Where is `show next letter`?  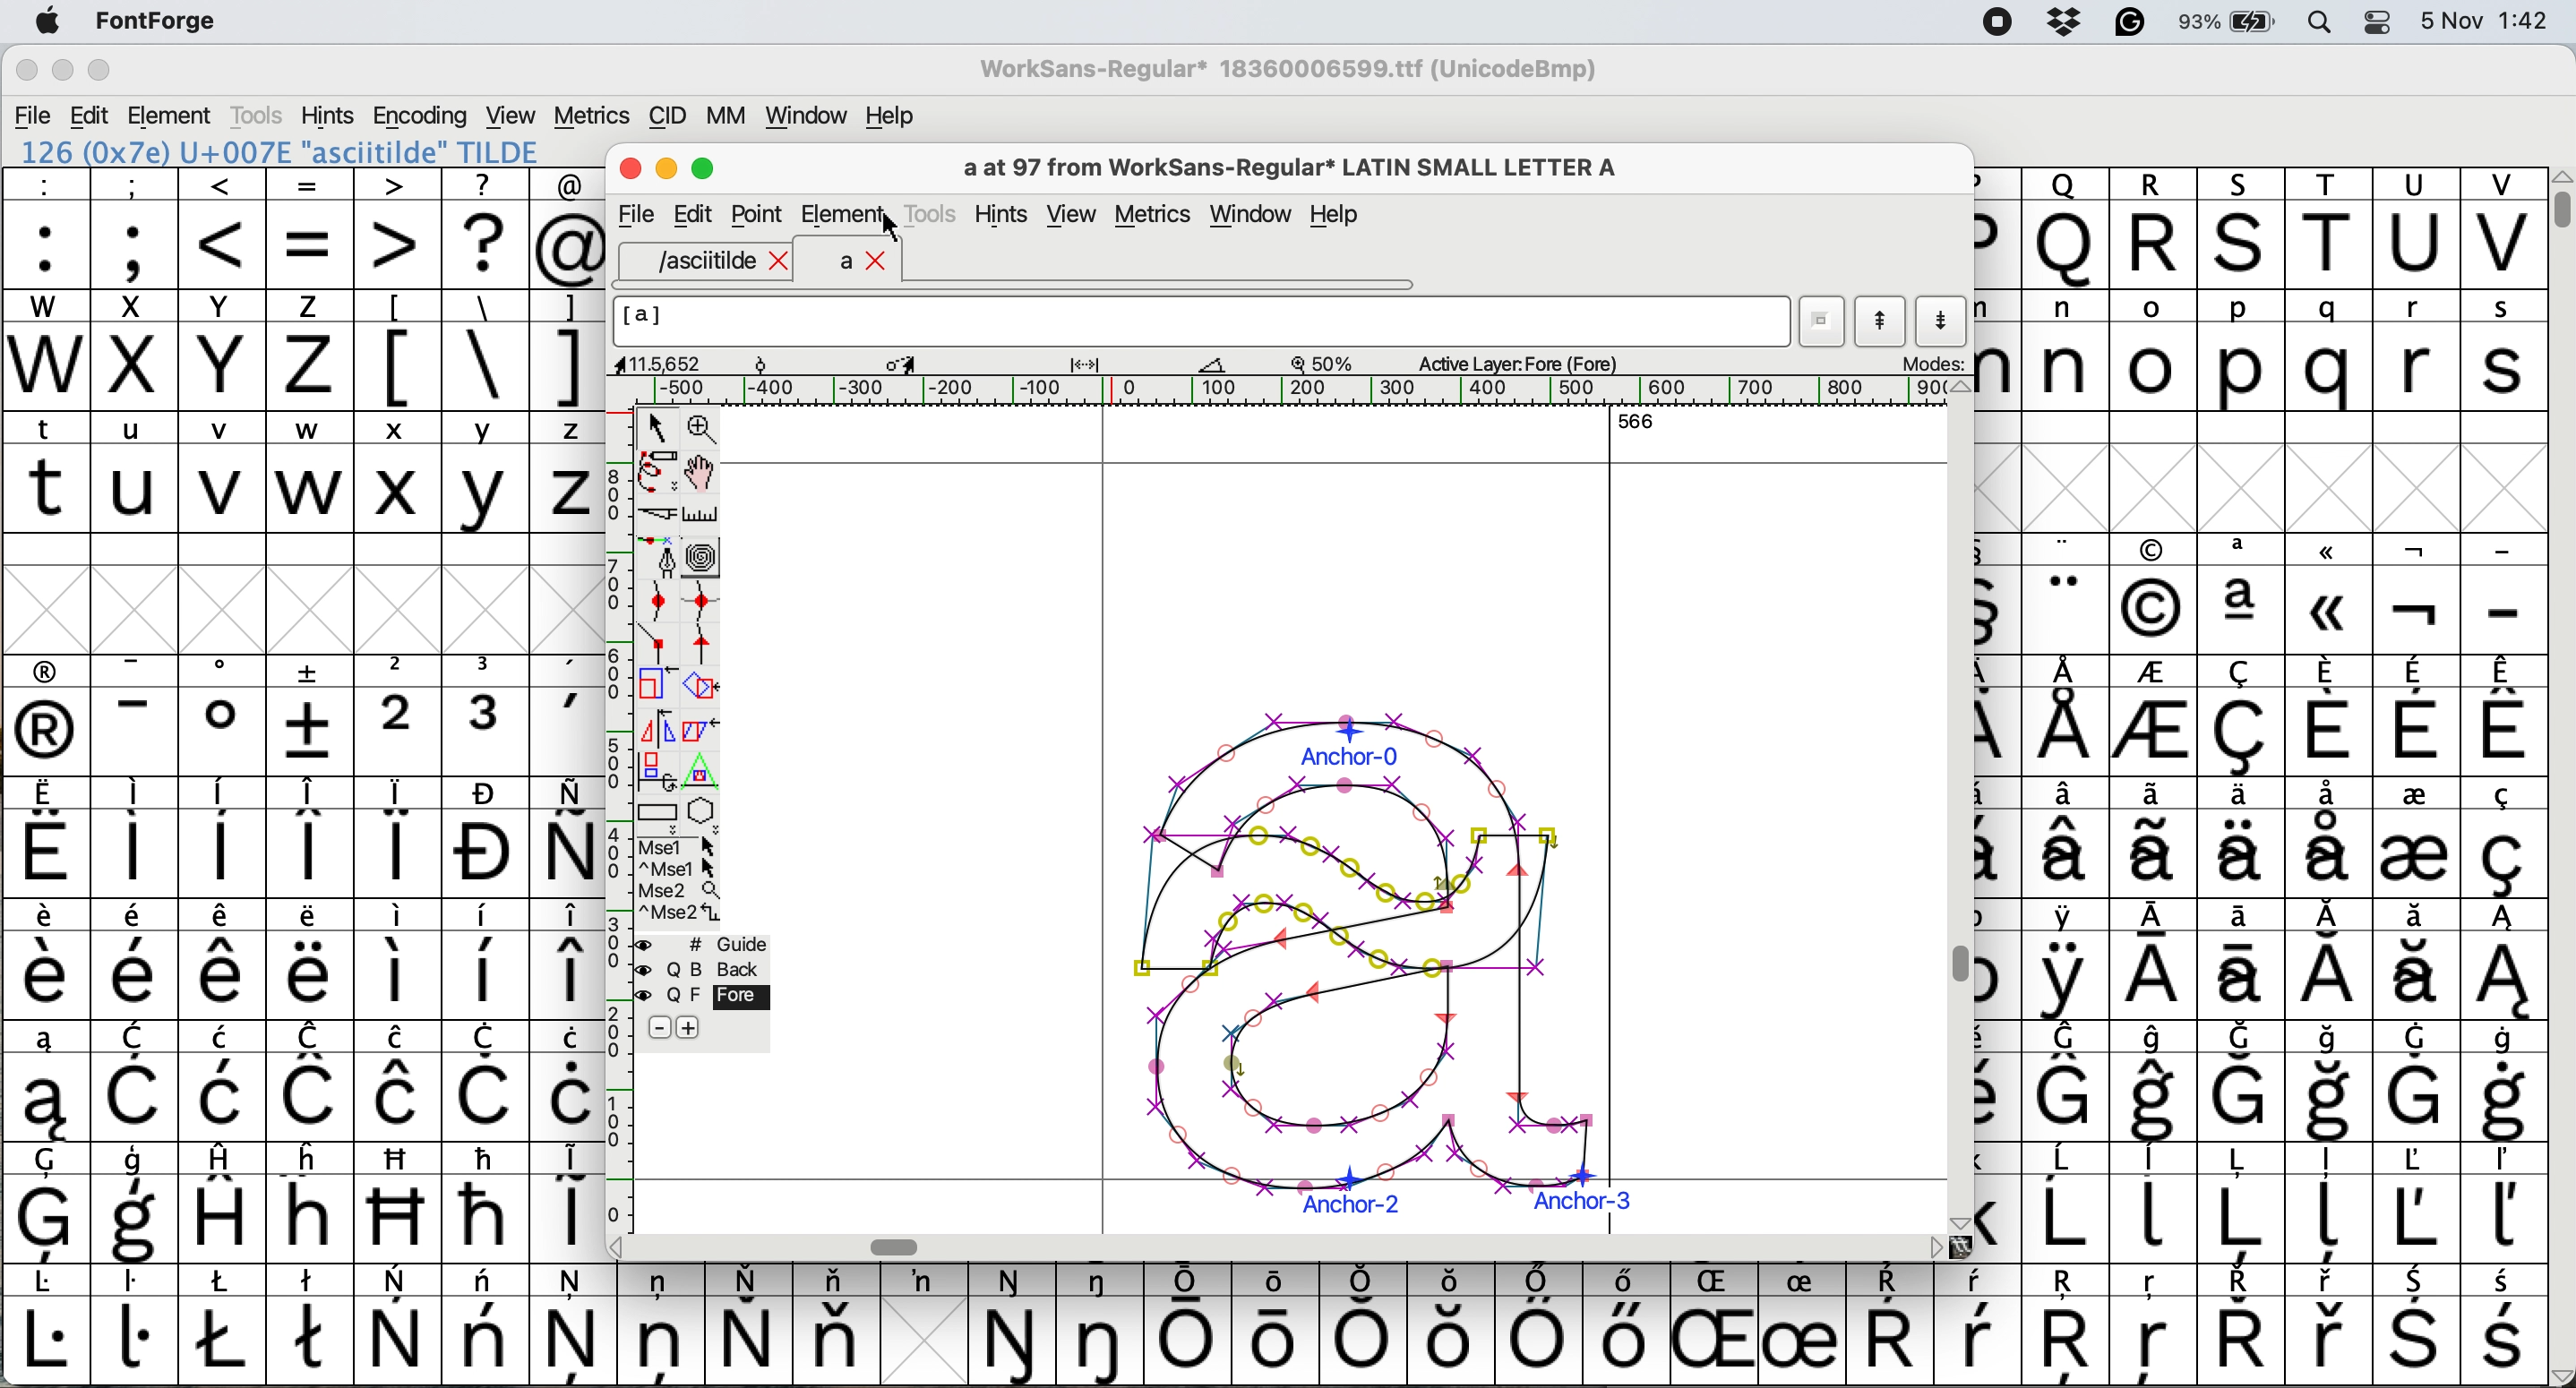 show next letter is located at coordinates (1945, 320).